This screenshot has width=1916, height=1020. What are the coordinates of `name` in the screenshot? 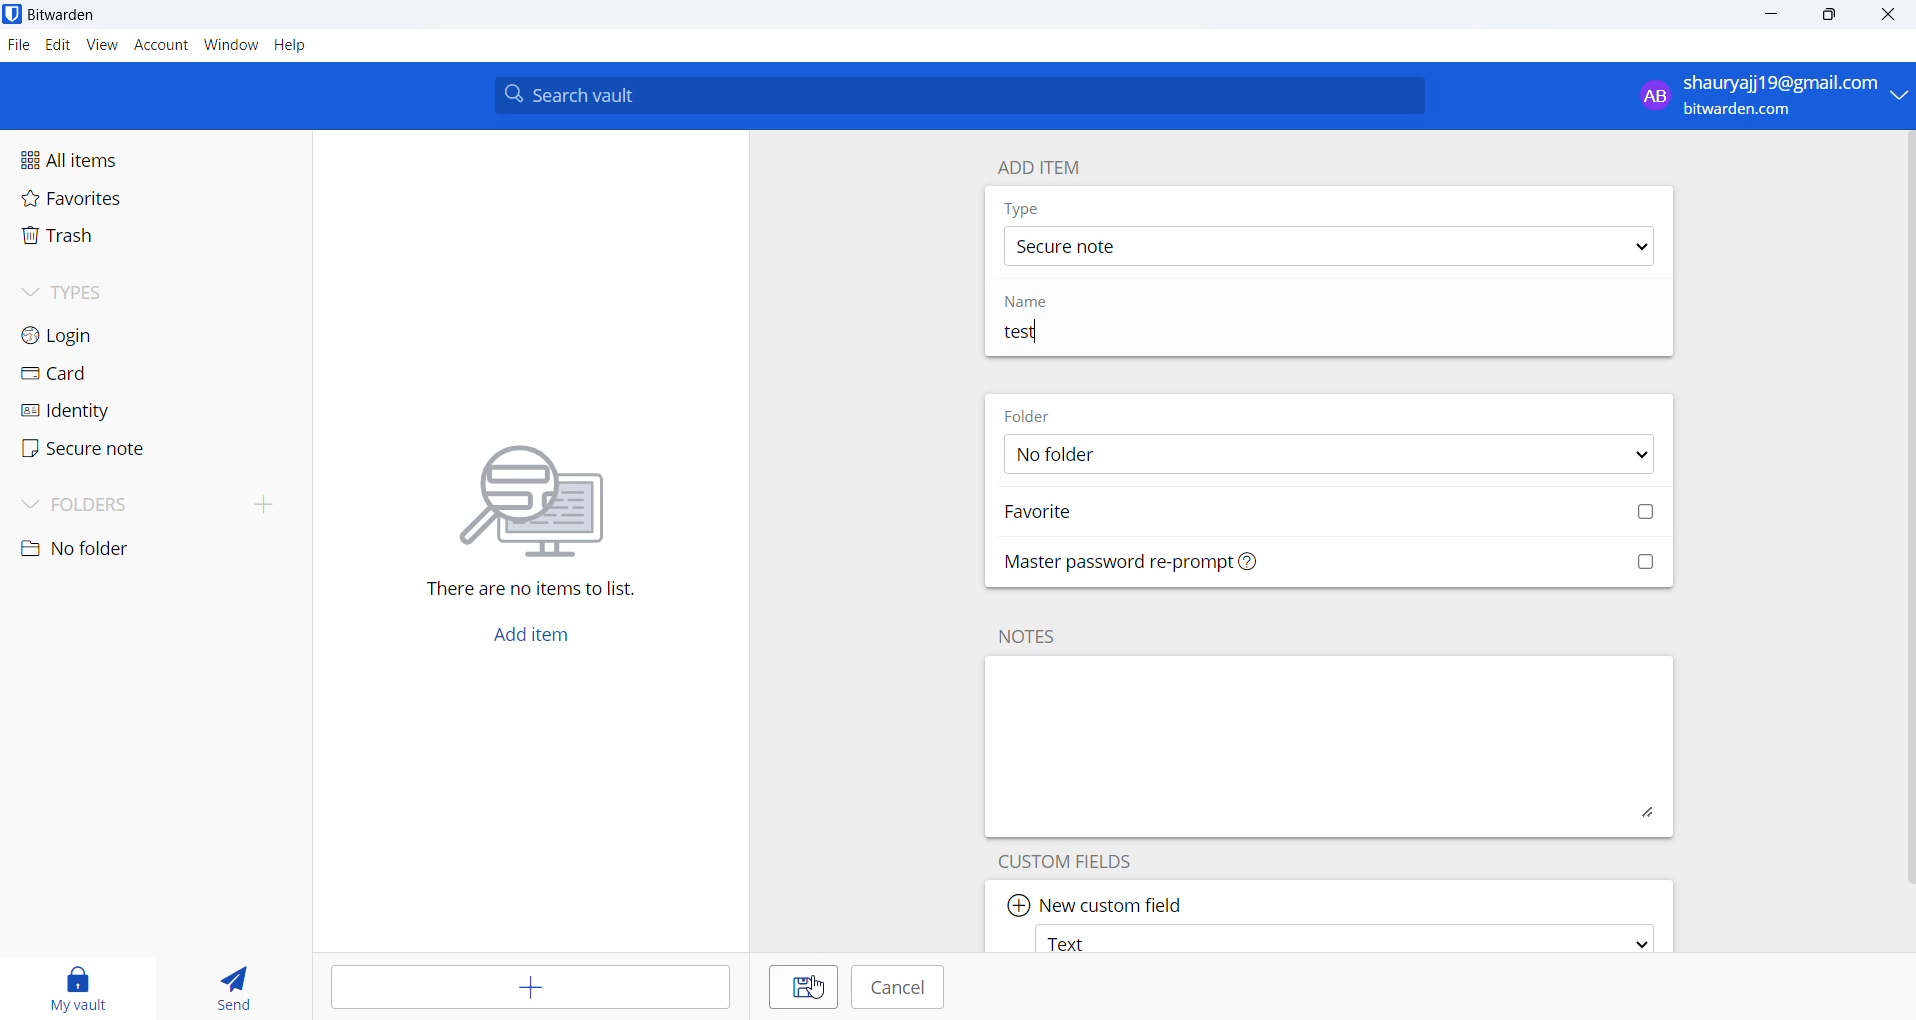 It's located at (1032, 303).